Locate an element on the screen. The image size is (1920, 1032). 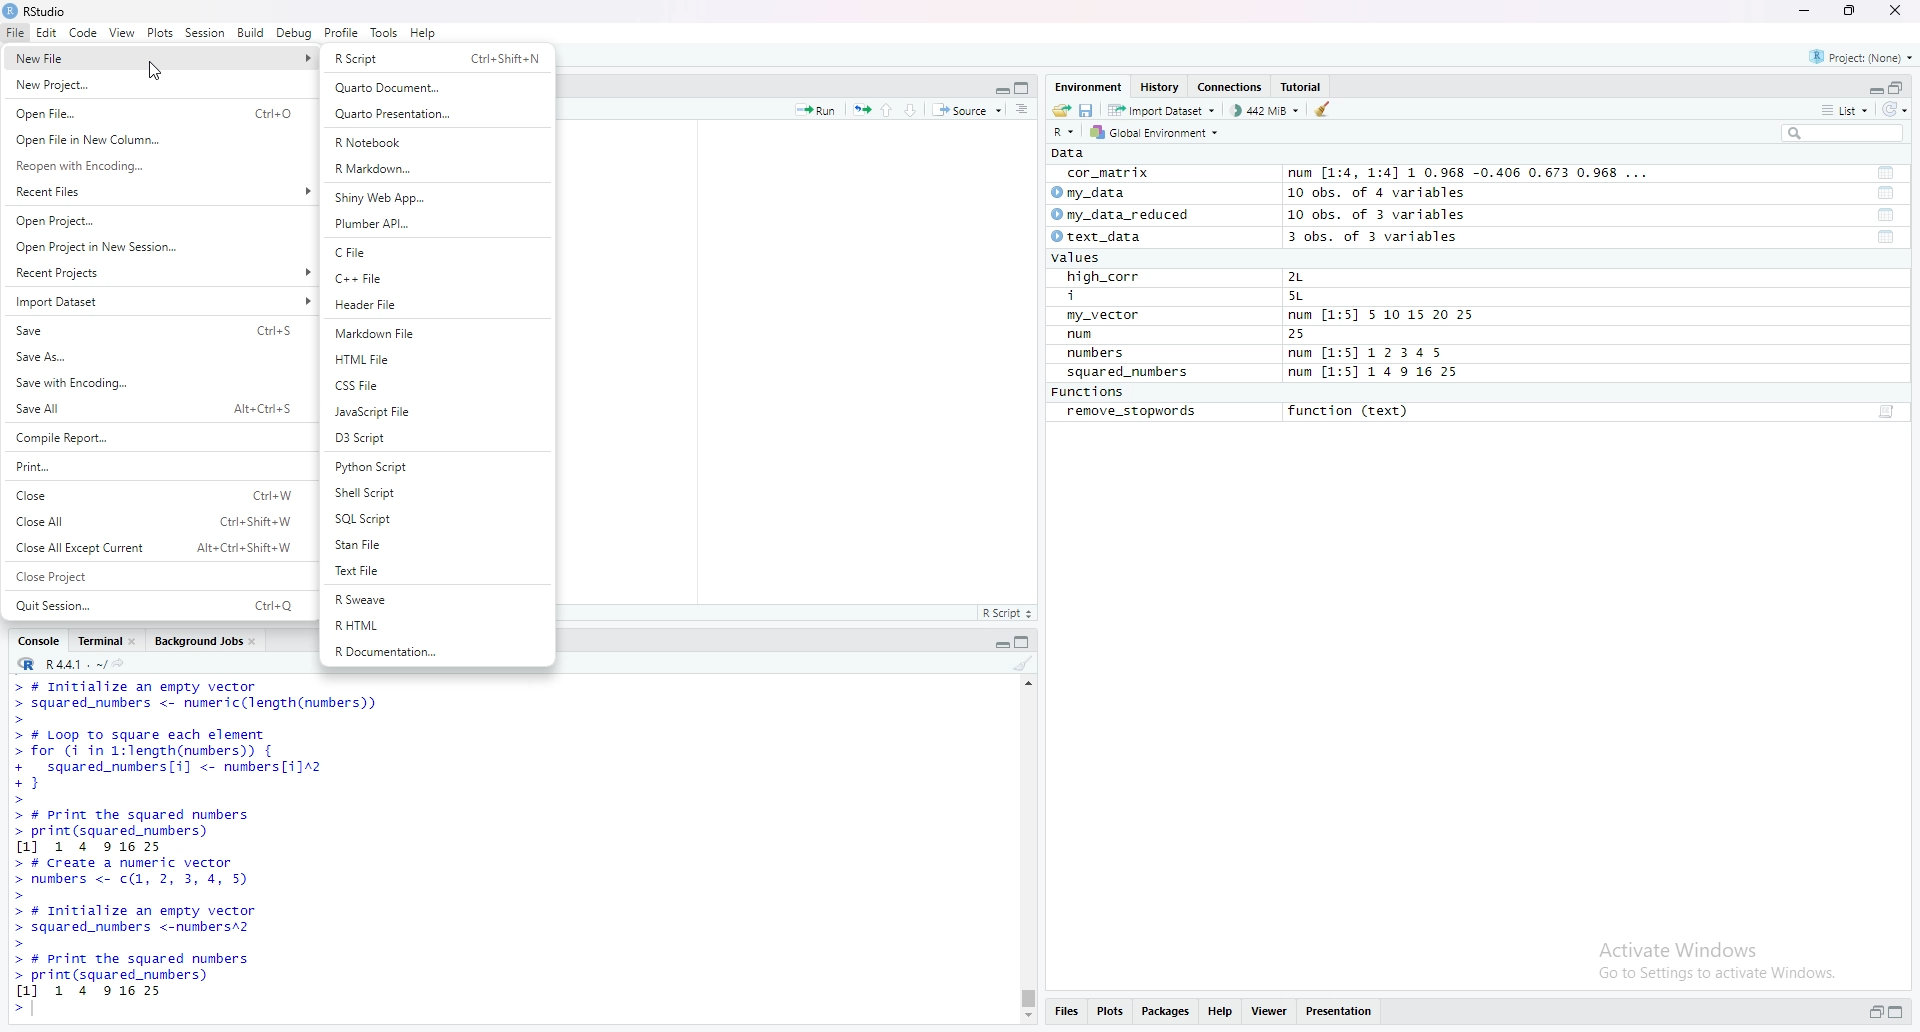
View is located at coordinates (1270, 1014).